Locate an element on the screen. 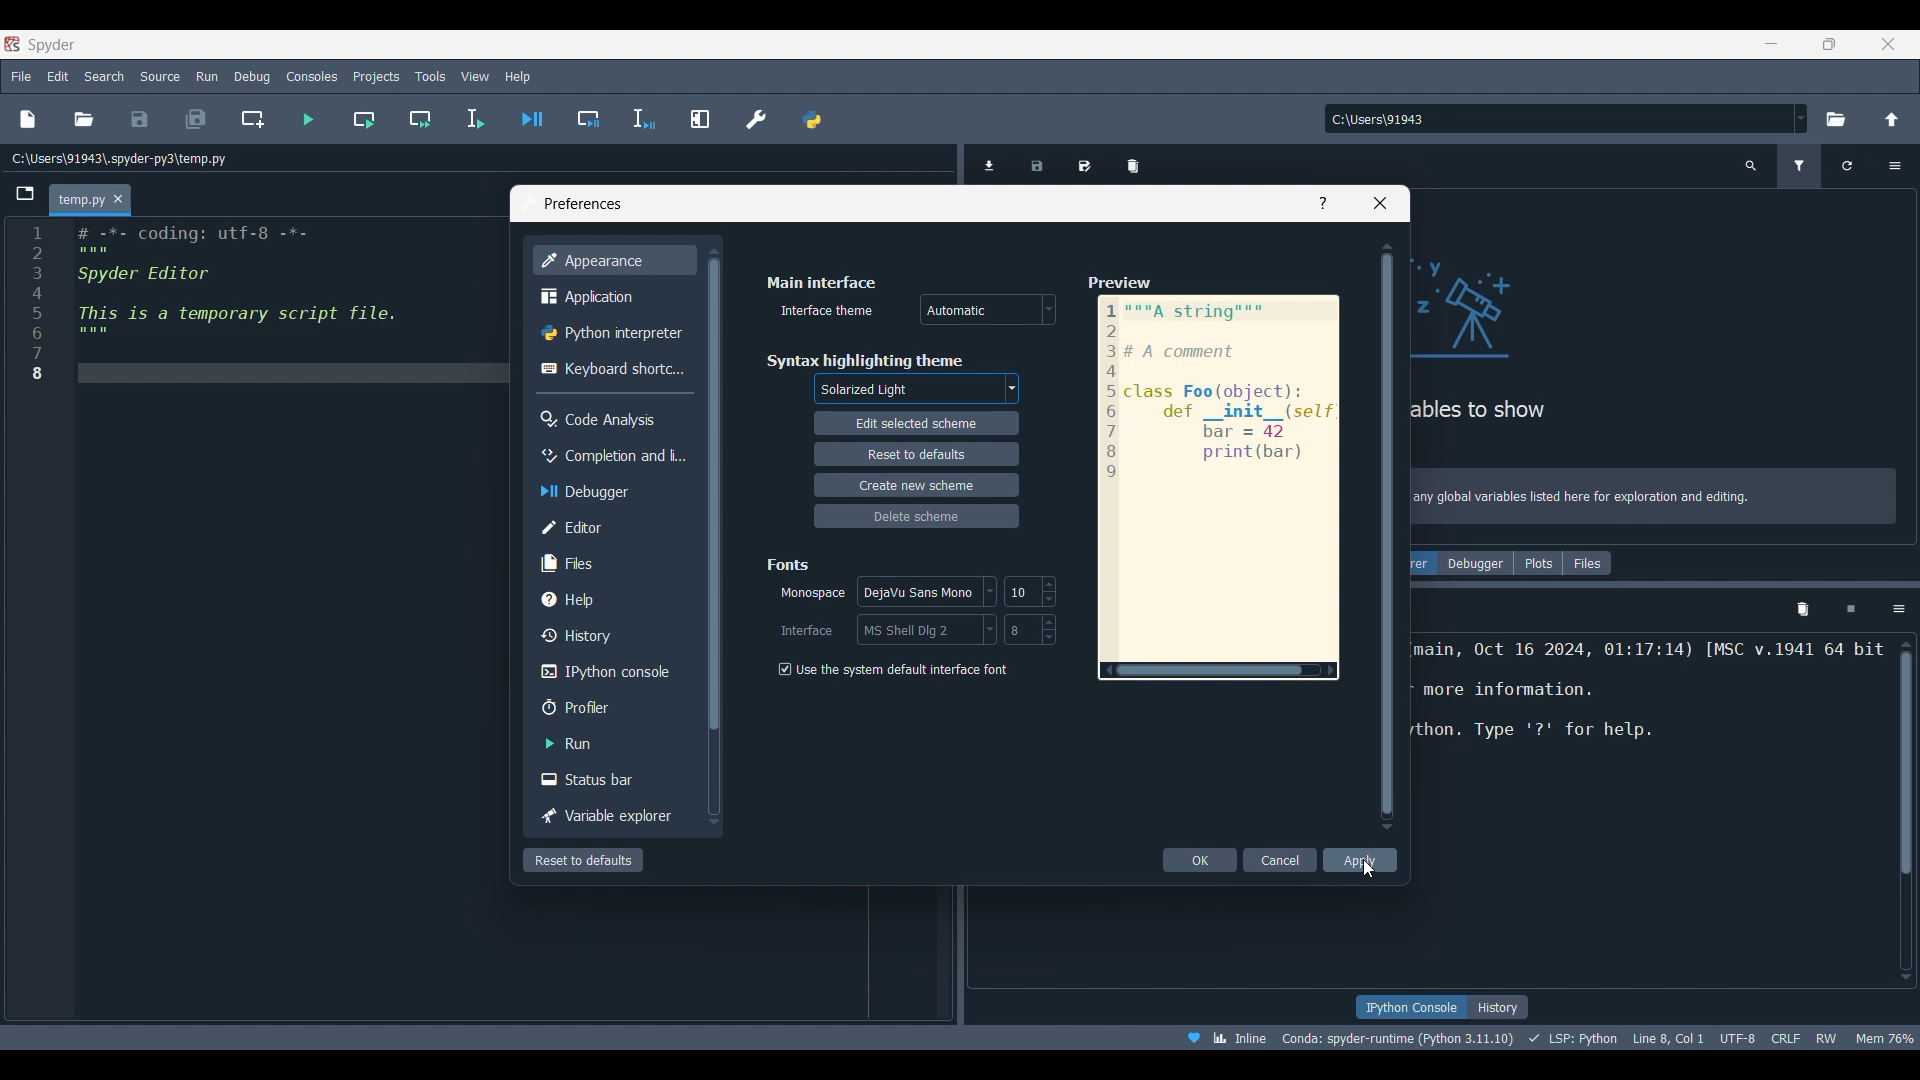 This screenshot has width=1920, height=1080. monospace font options is located at coordinates (925, 589).